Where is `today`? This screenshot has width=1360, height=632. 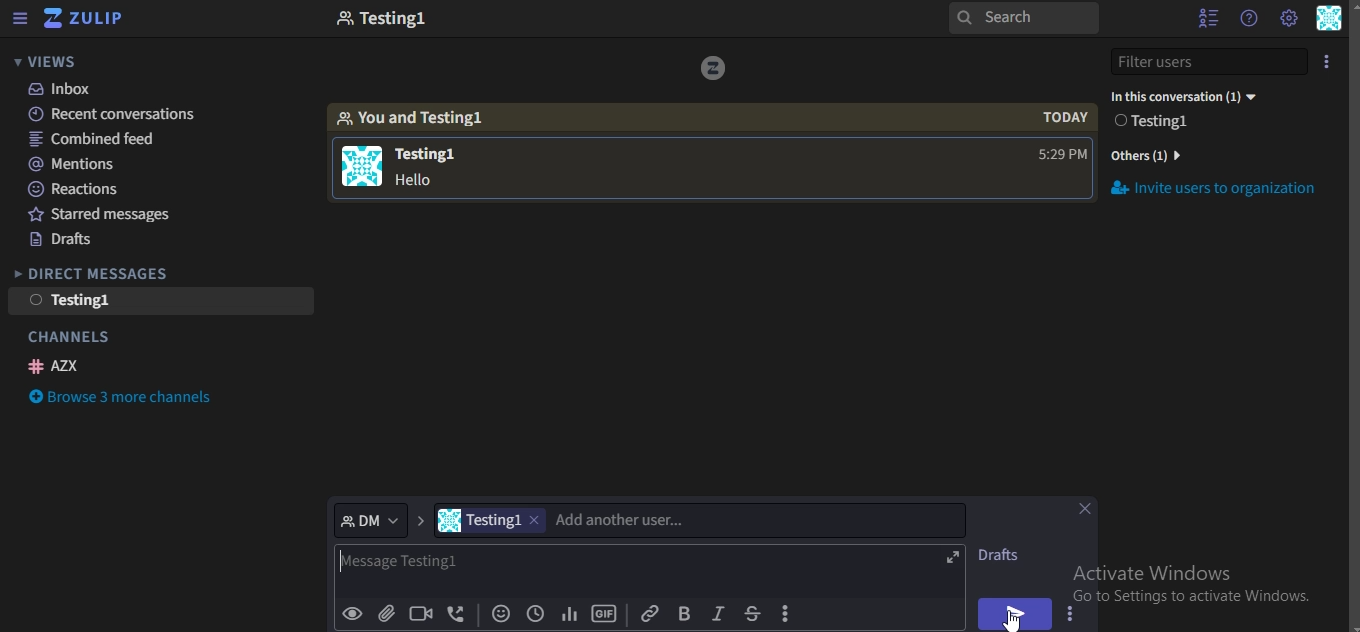 today is located at coordinates (1065, 119).